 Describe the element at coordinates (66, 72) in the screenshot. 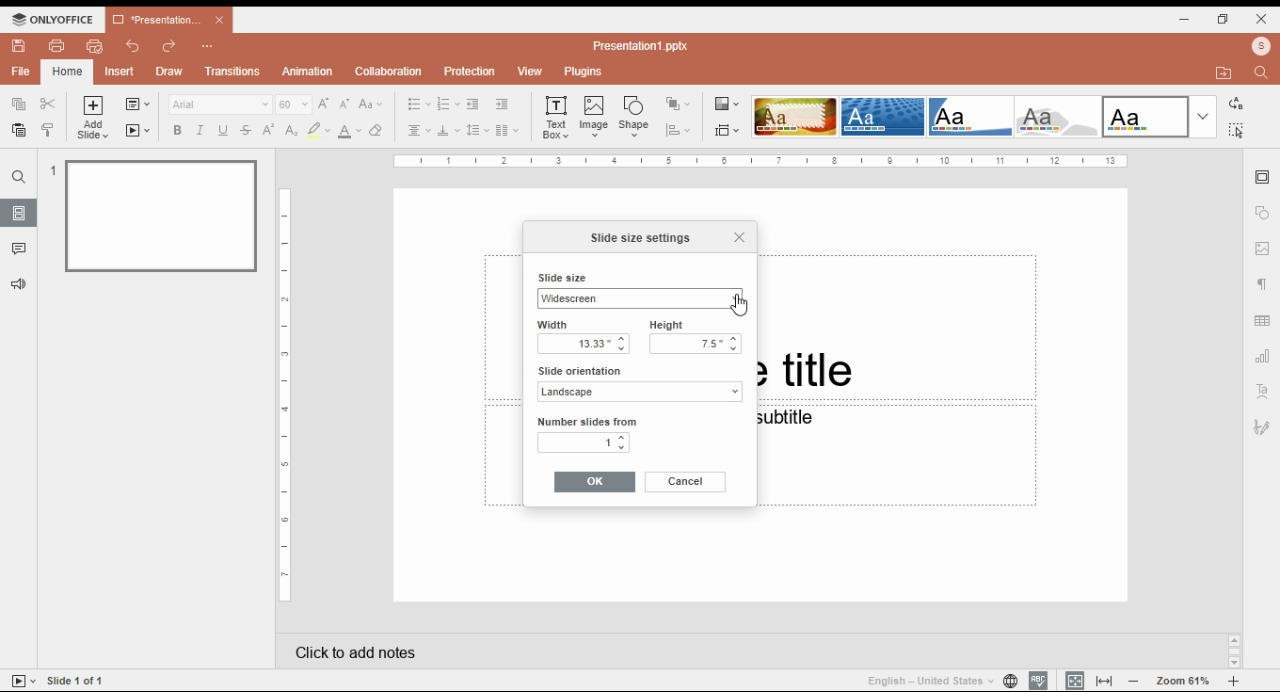

I see `home` at that location.